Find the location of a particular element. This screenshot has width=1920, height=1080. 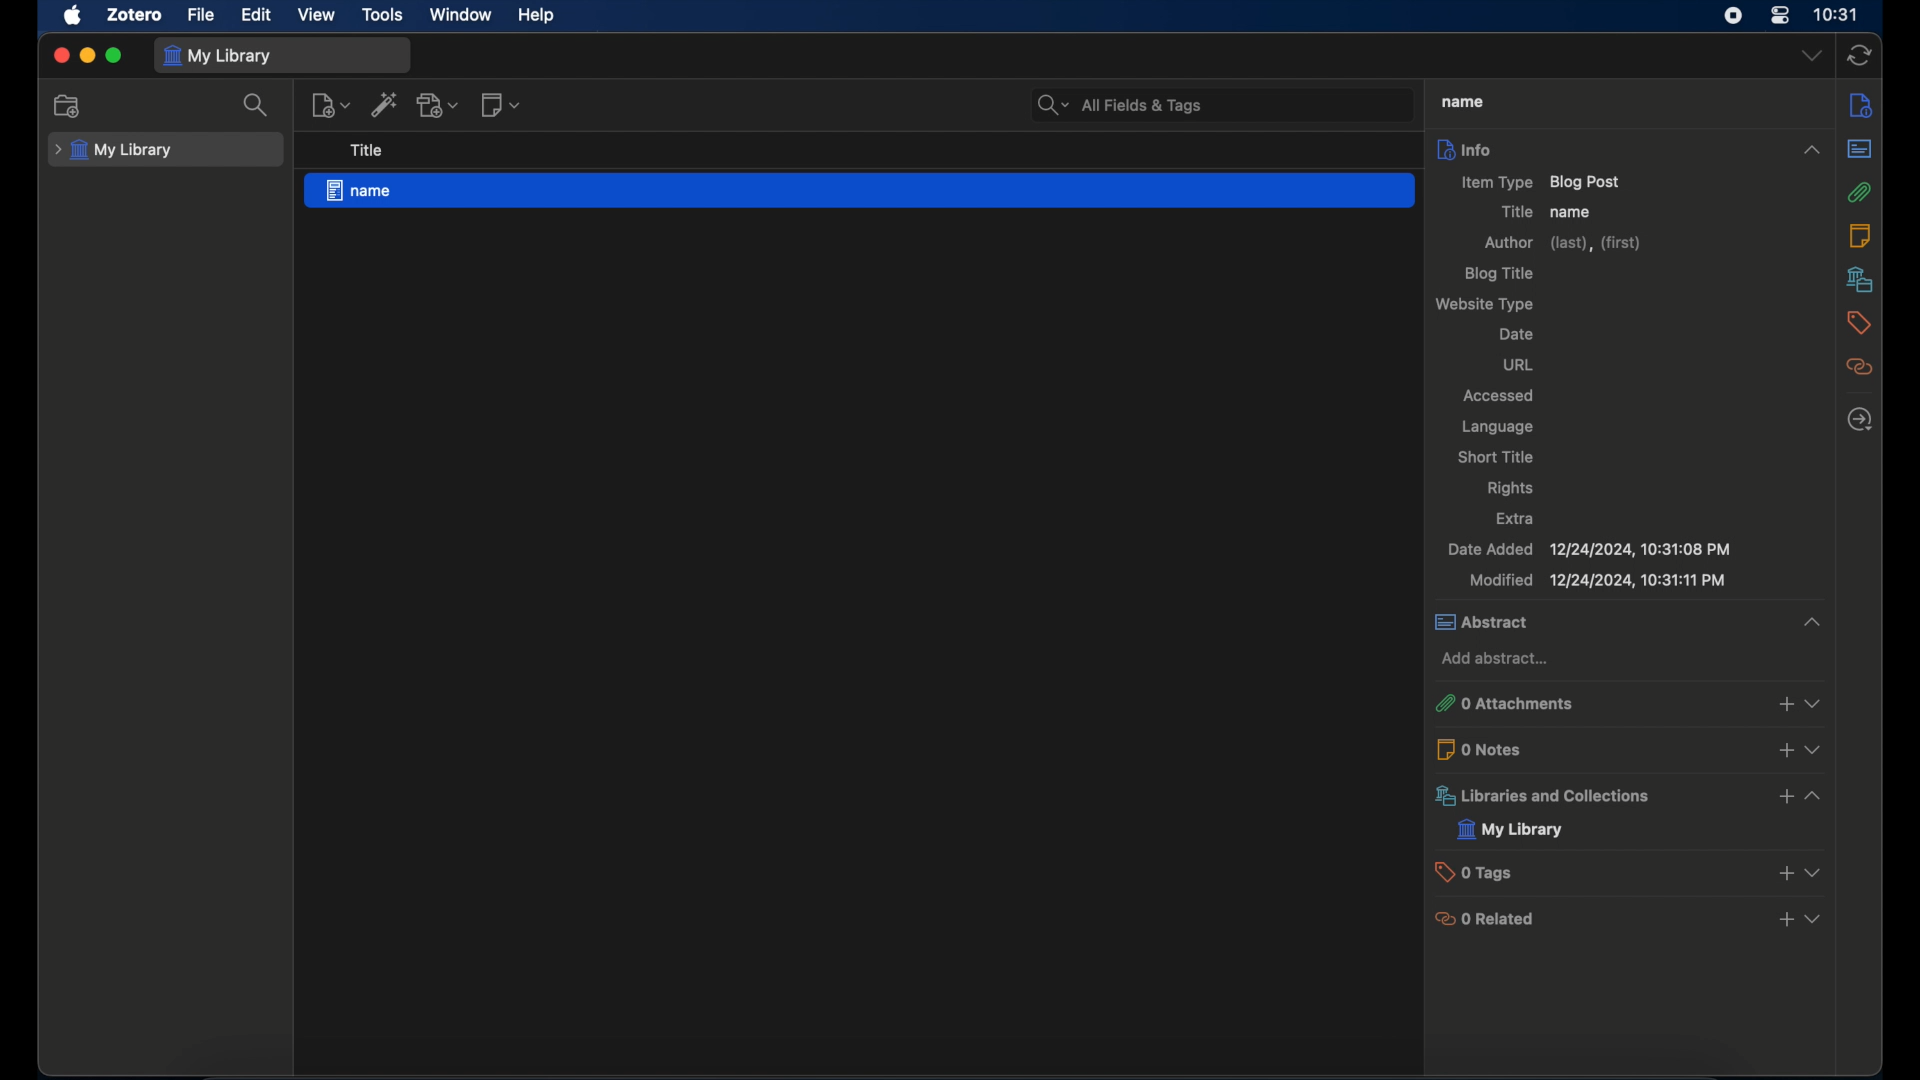

0 notes is located at coordinates (1631, 748).